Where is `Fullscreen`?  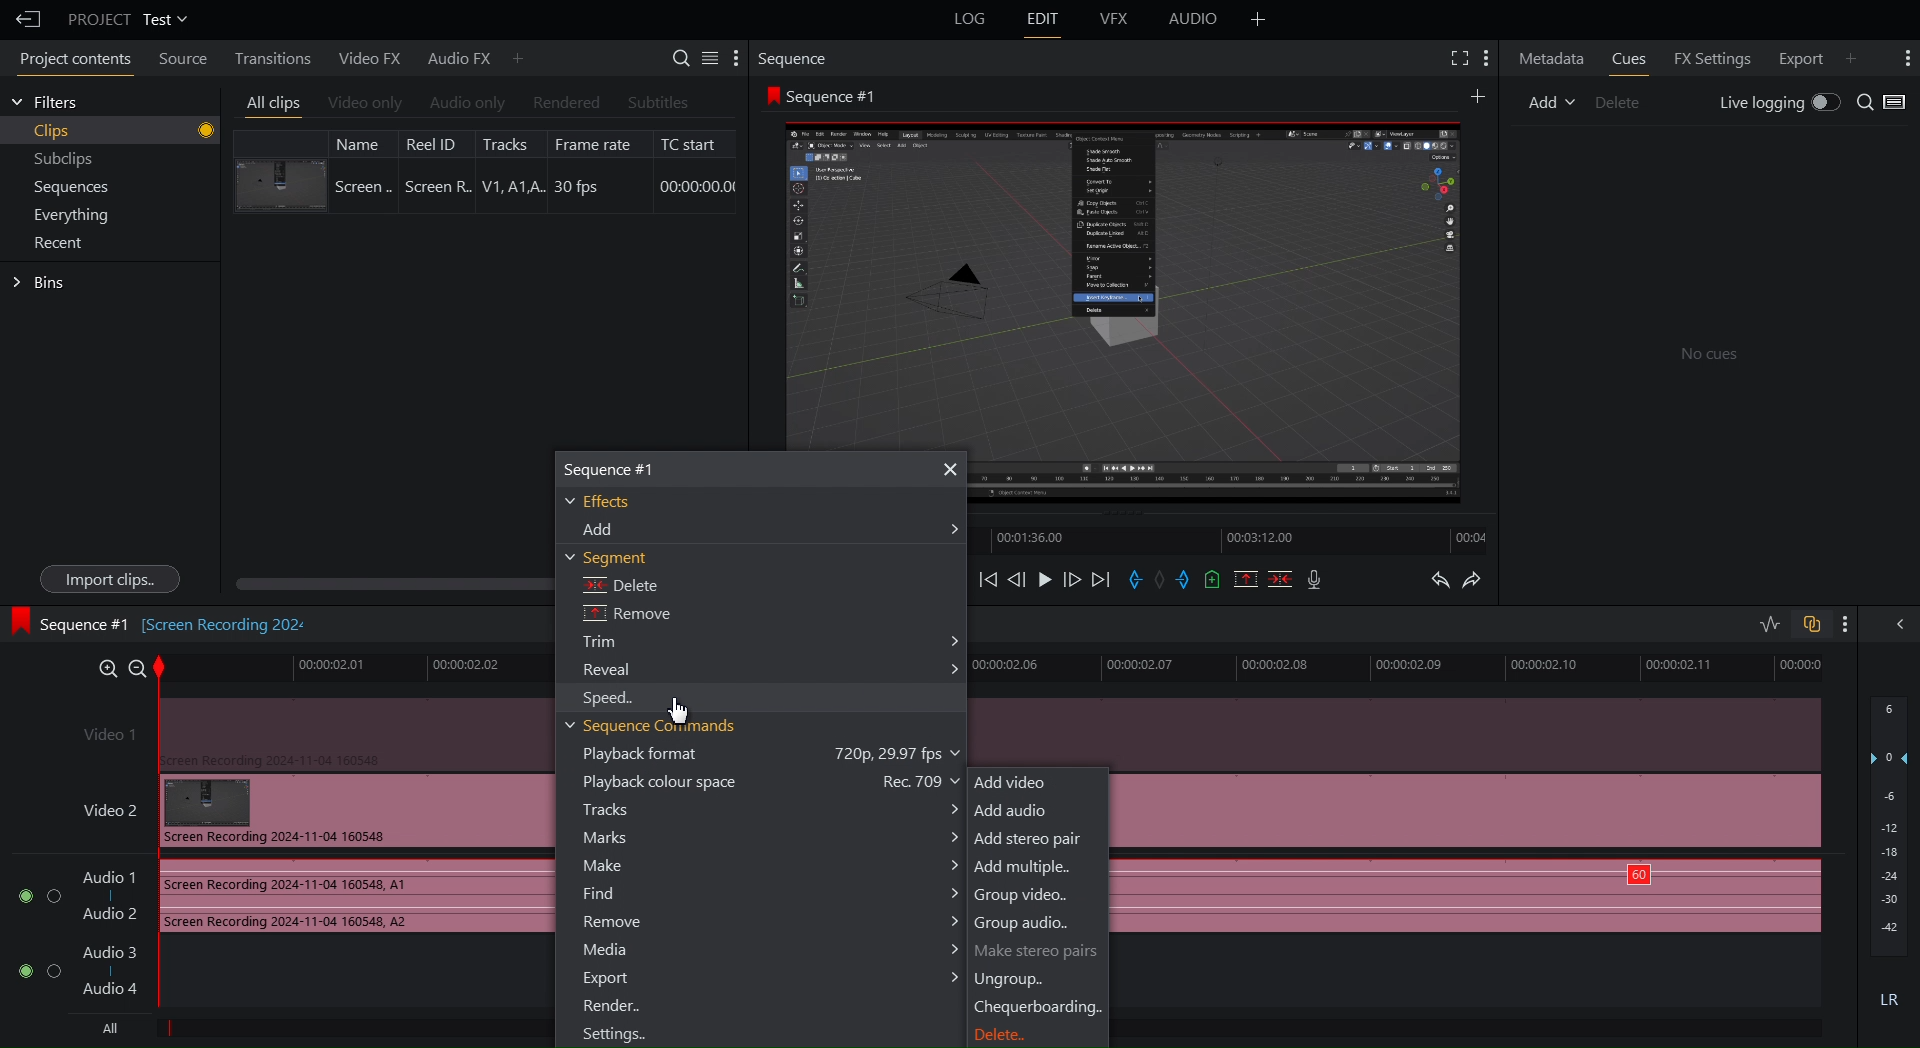 Fullscreen is located at coordinates (1456, 58).